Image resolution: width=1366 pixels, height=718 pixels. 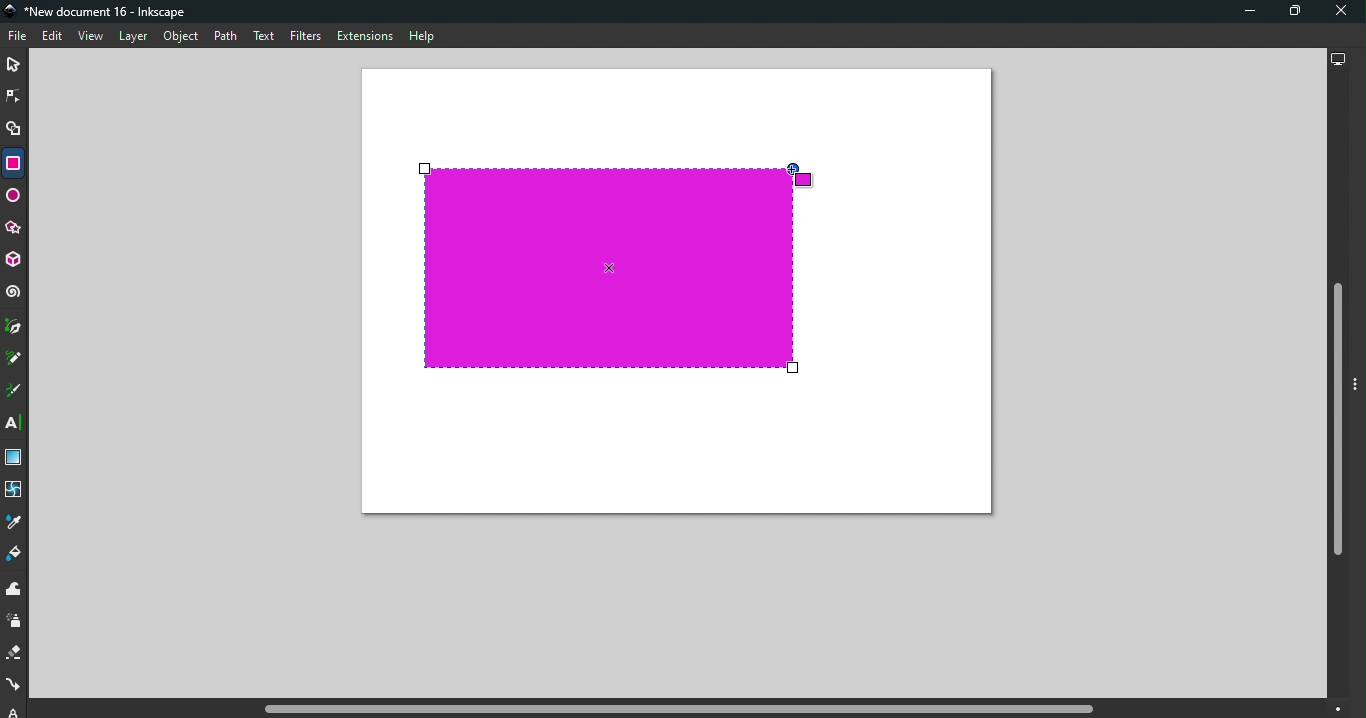 I want to click on Path, so click(x=225, y=38).